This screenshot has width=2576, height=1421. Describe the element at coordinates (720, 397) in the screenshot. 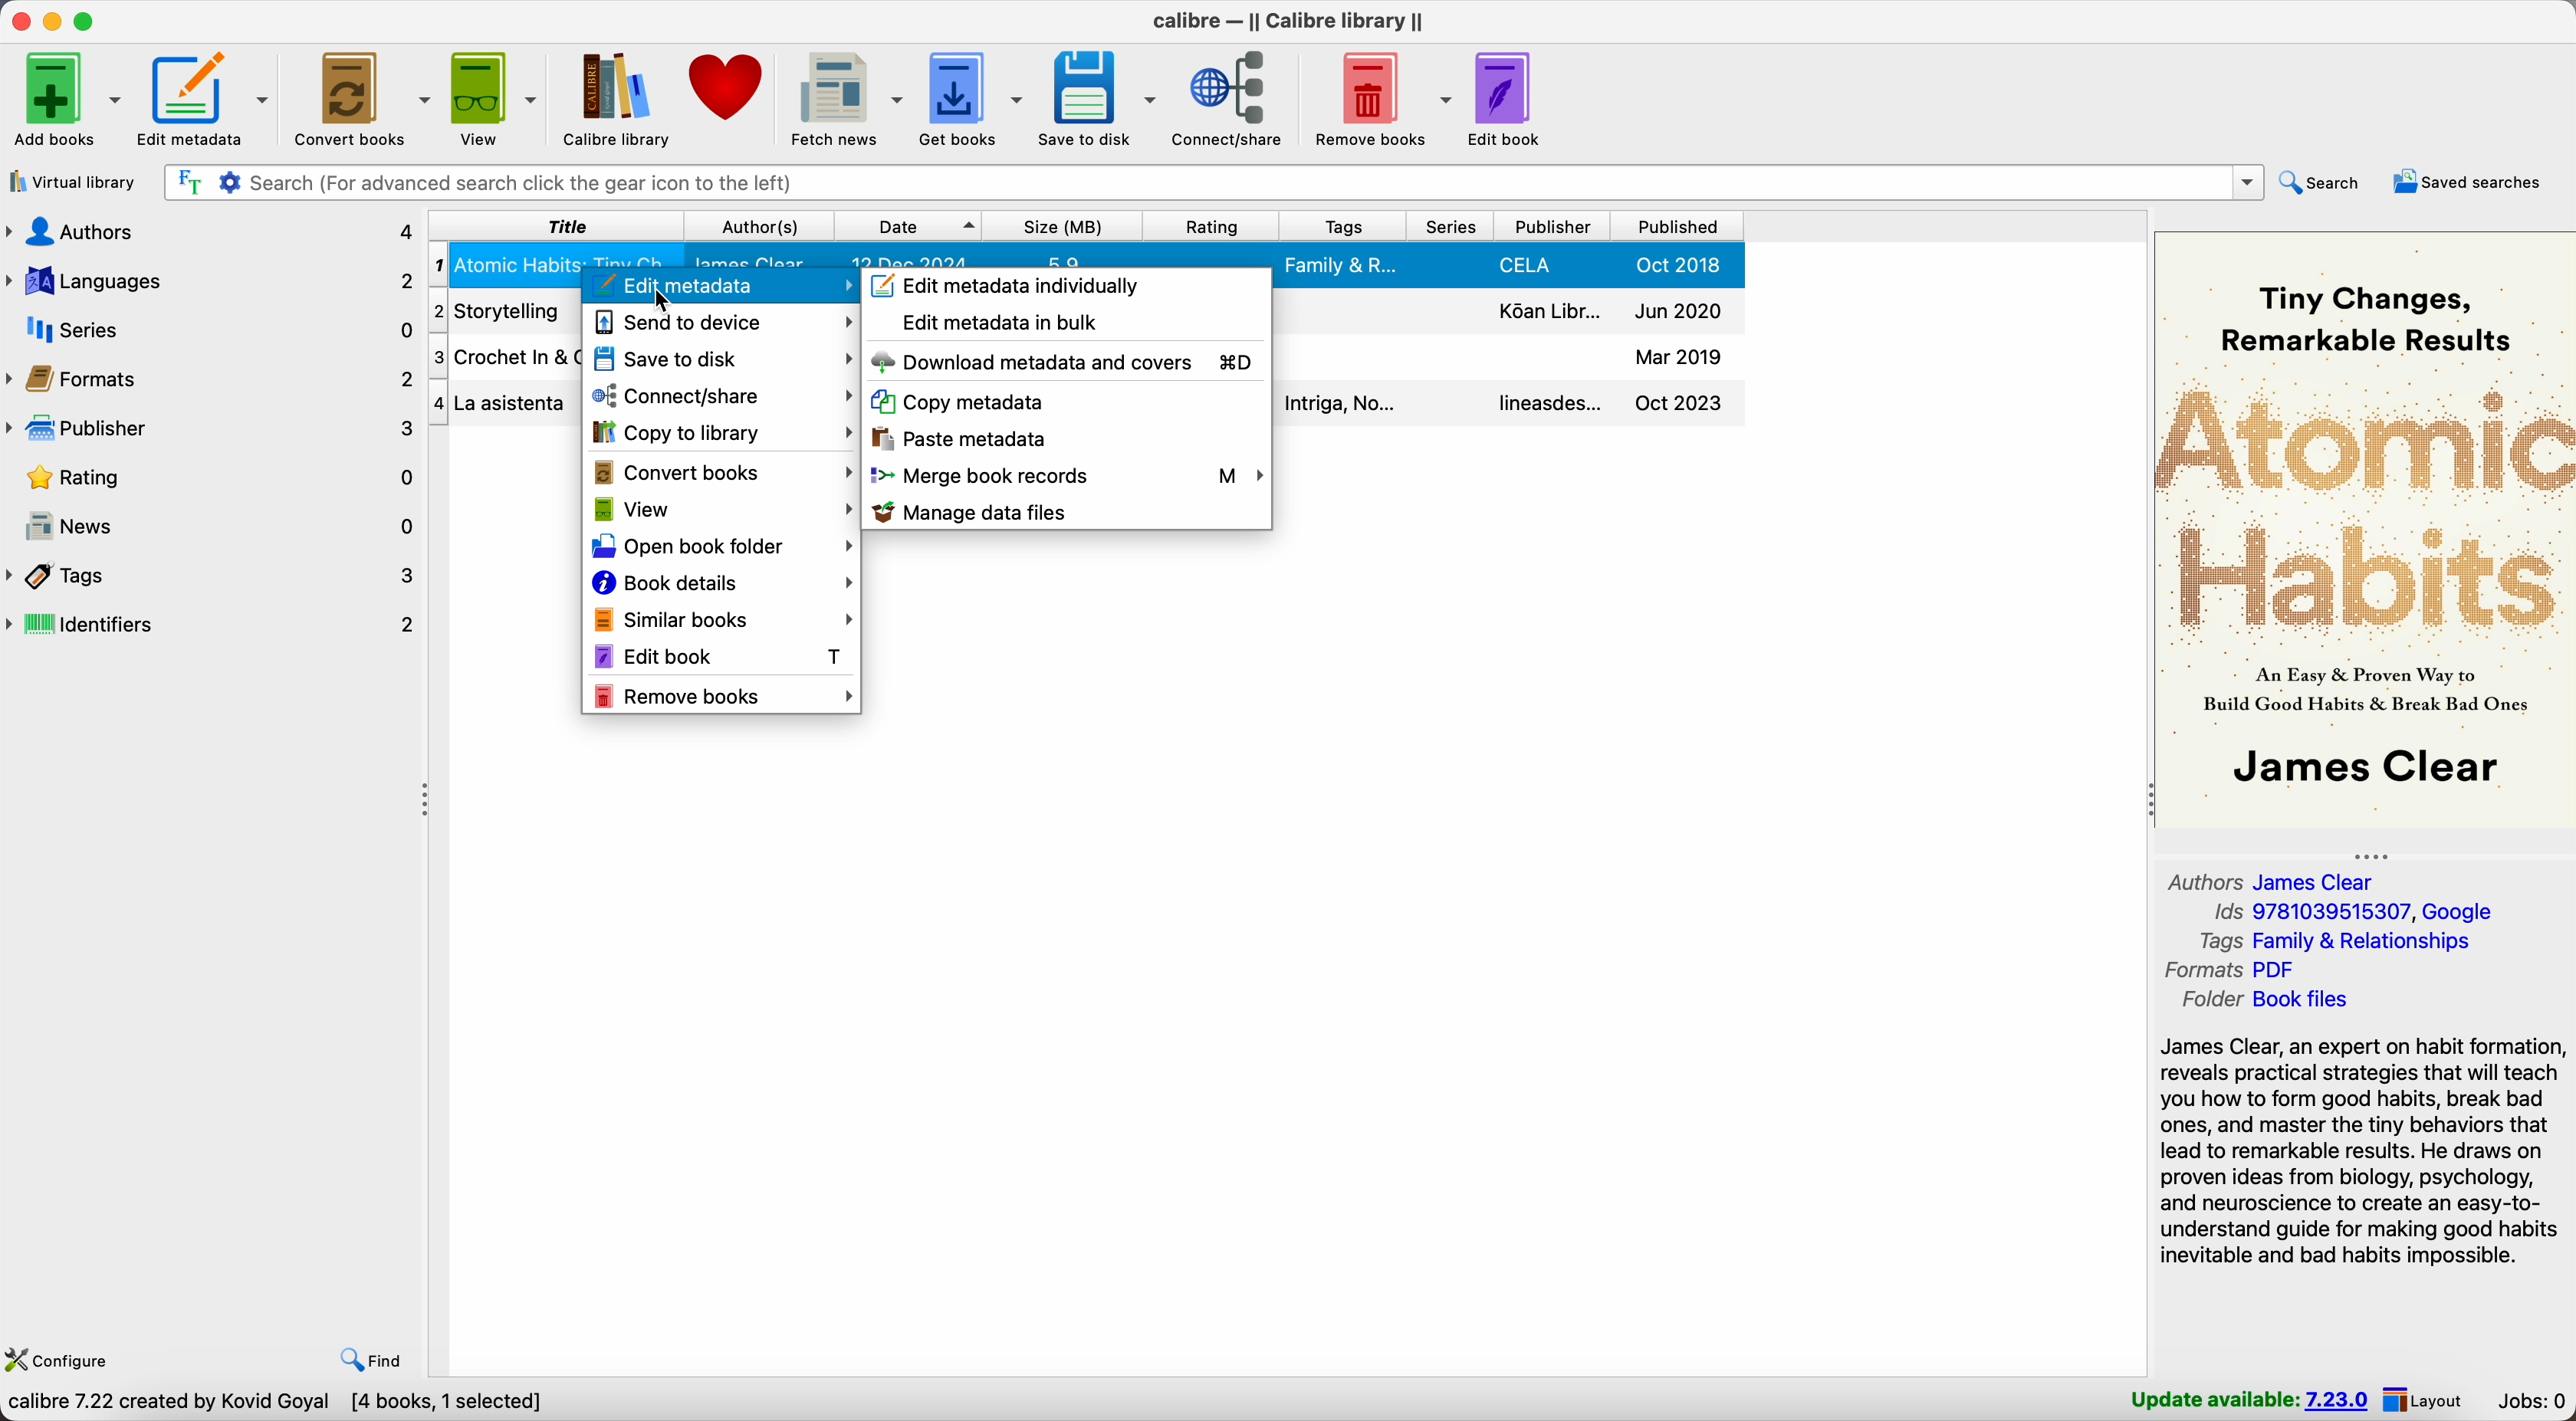

I see `connect/share` at that location.